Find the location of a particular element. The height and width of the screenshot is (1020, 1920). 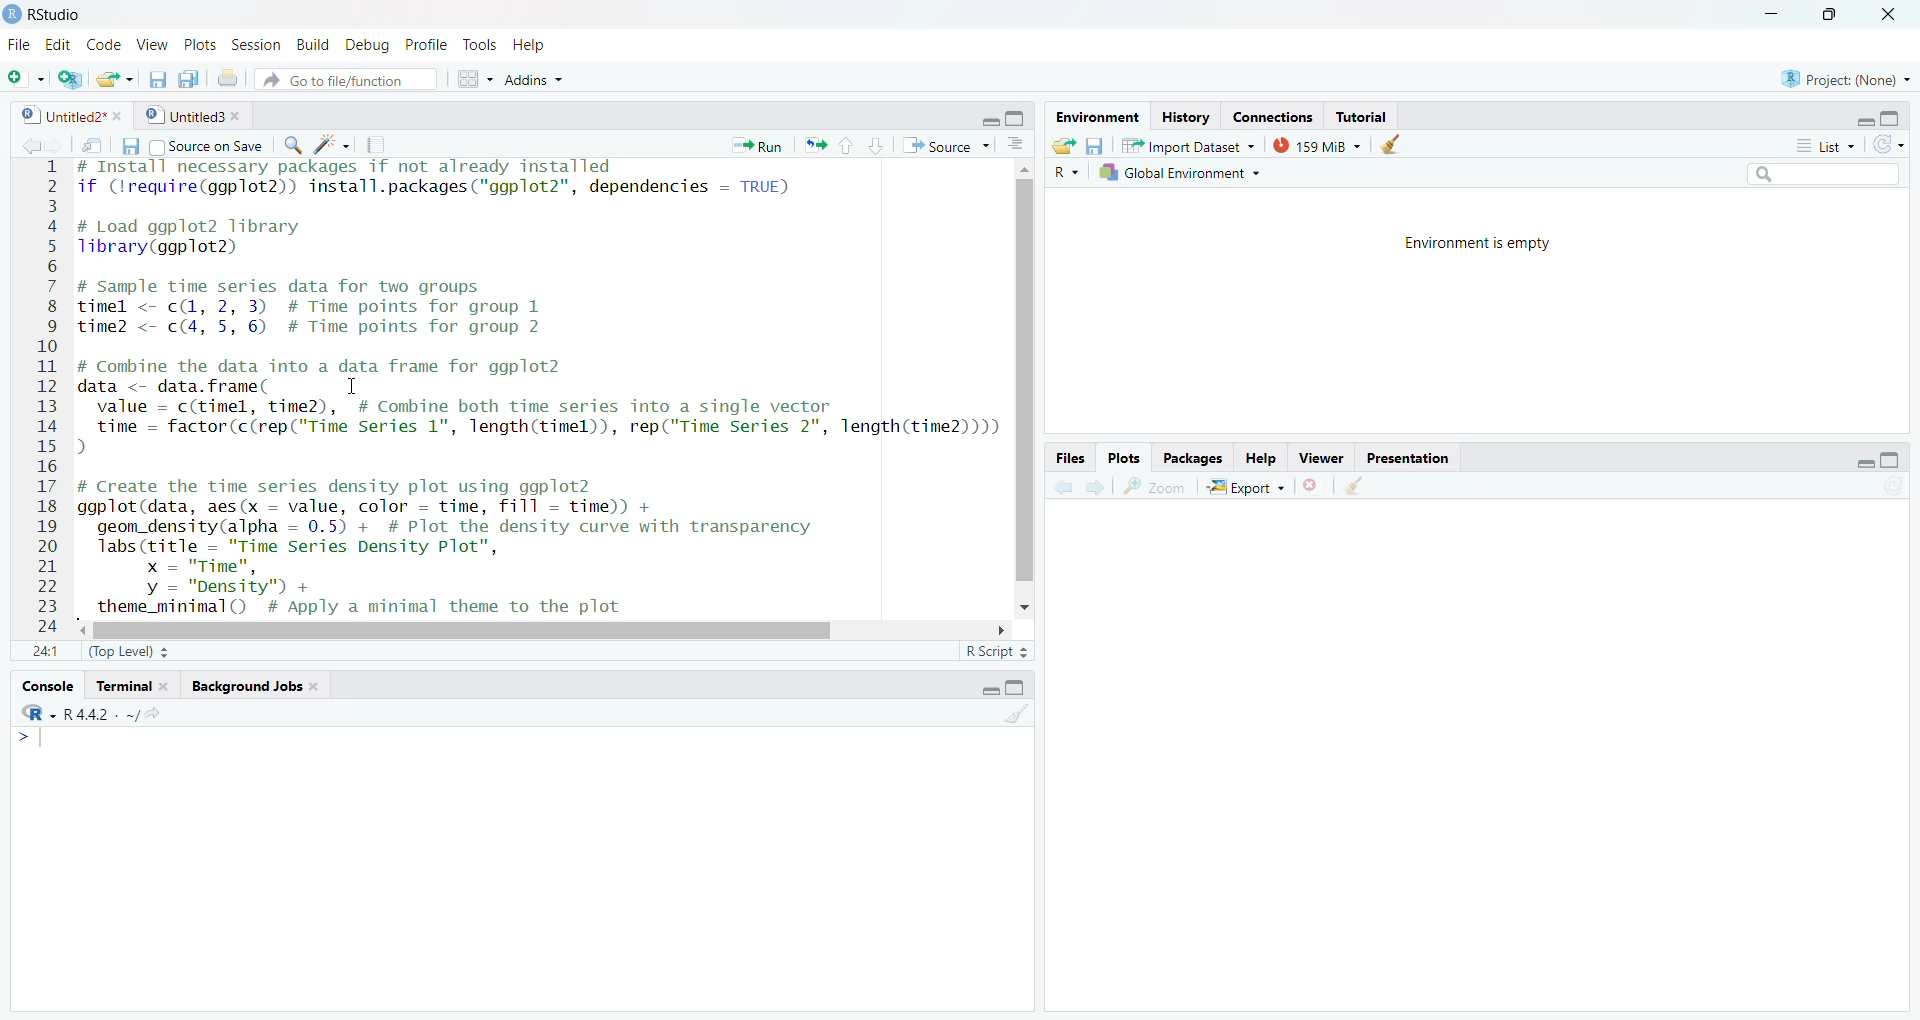

Maximize is located at coordinates (1891, 118).